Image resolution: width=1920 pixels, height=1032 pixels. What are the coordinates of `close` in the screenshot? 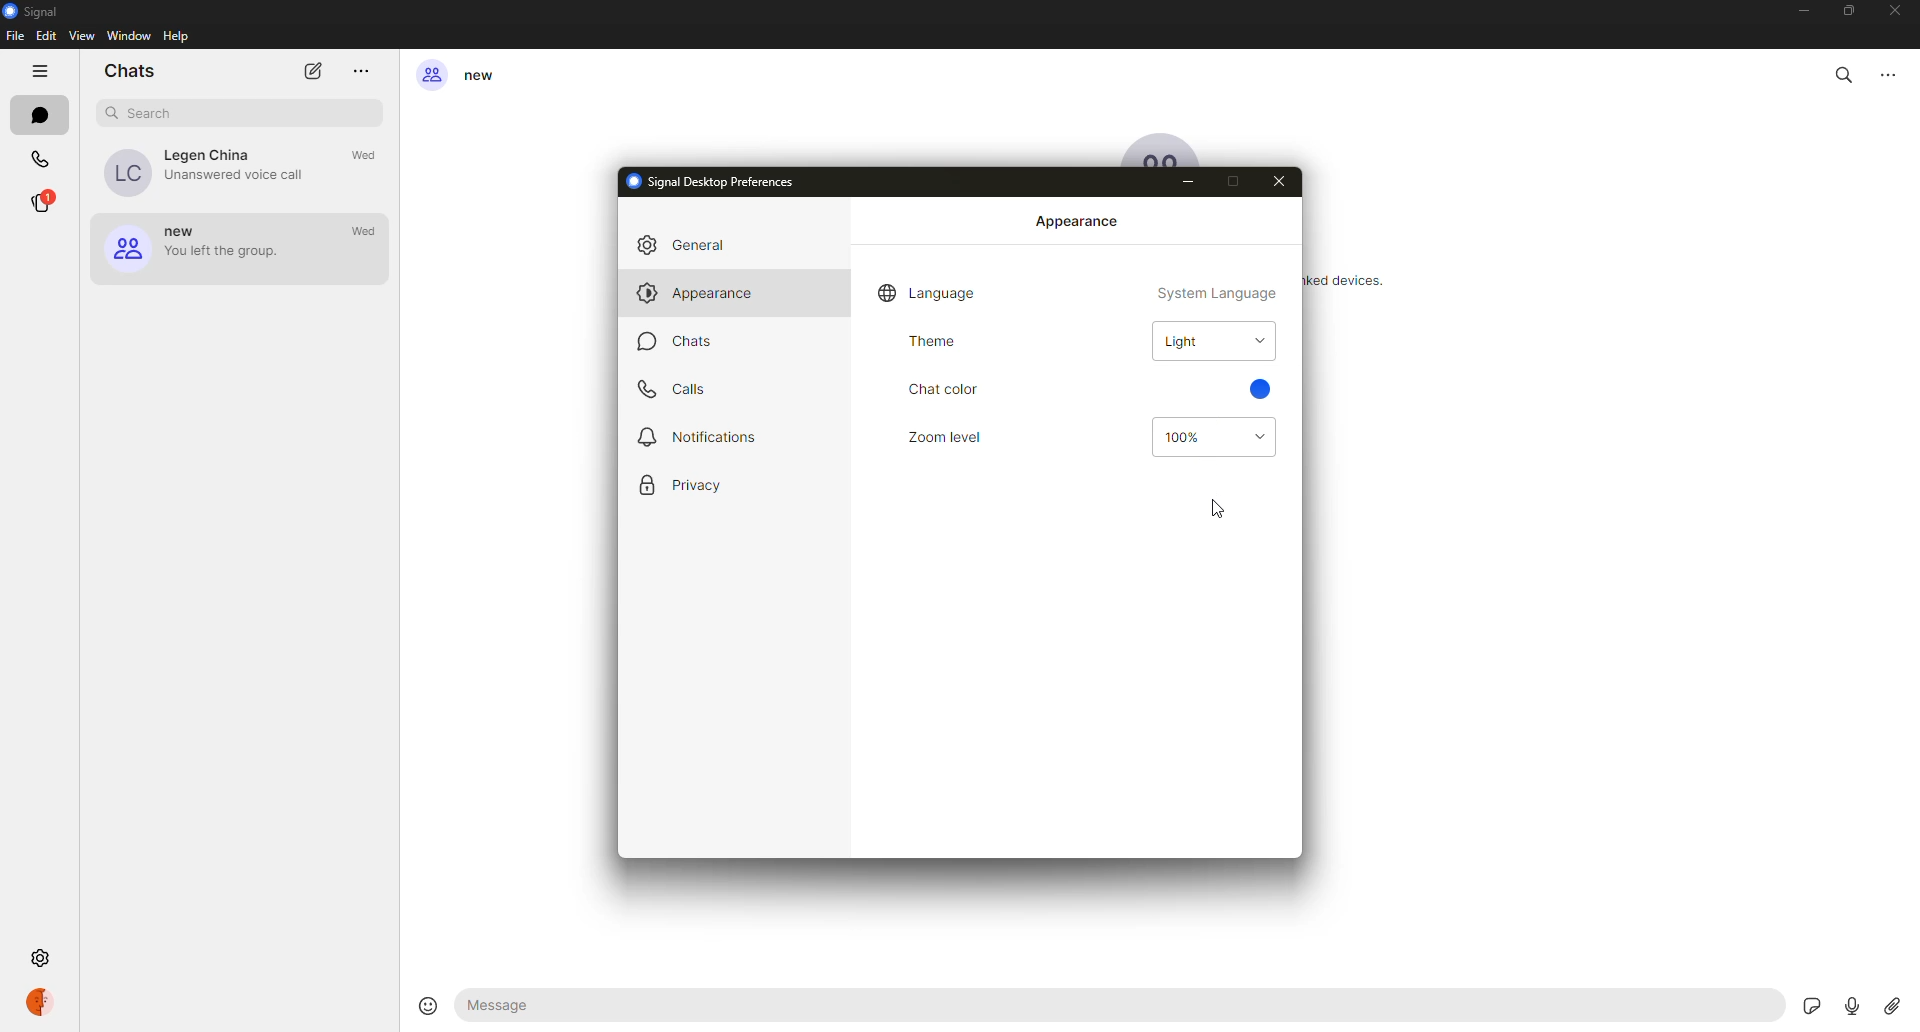 It's located at (1897, 10).